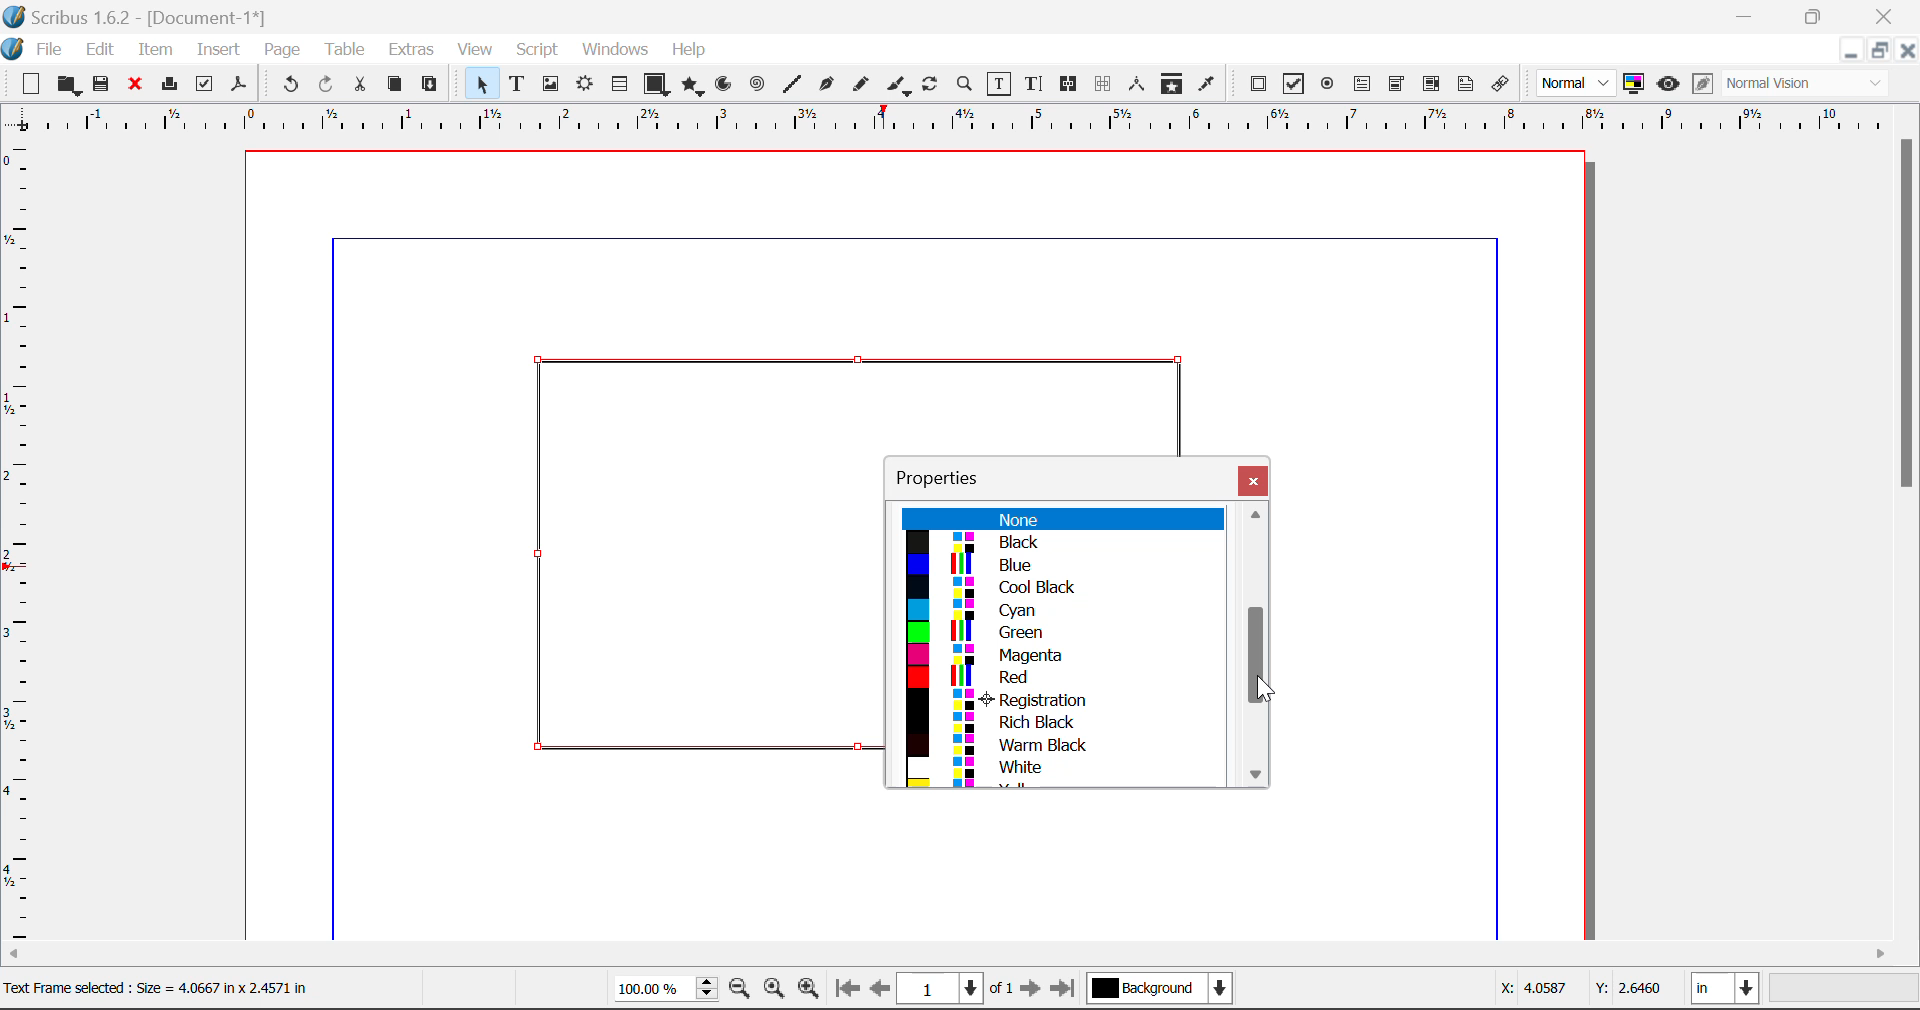  Describe the element at coordinates (666, 990) in the screenshot. I see `Zoom 100%` at that location.